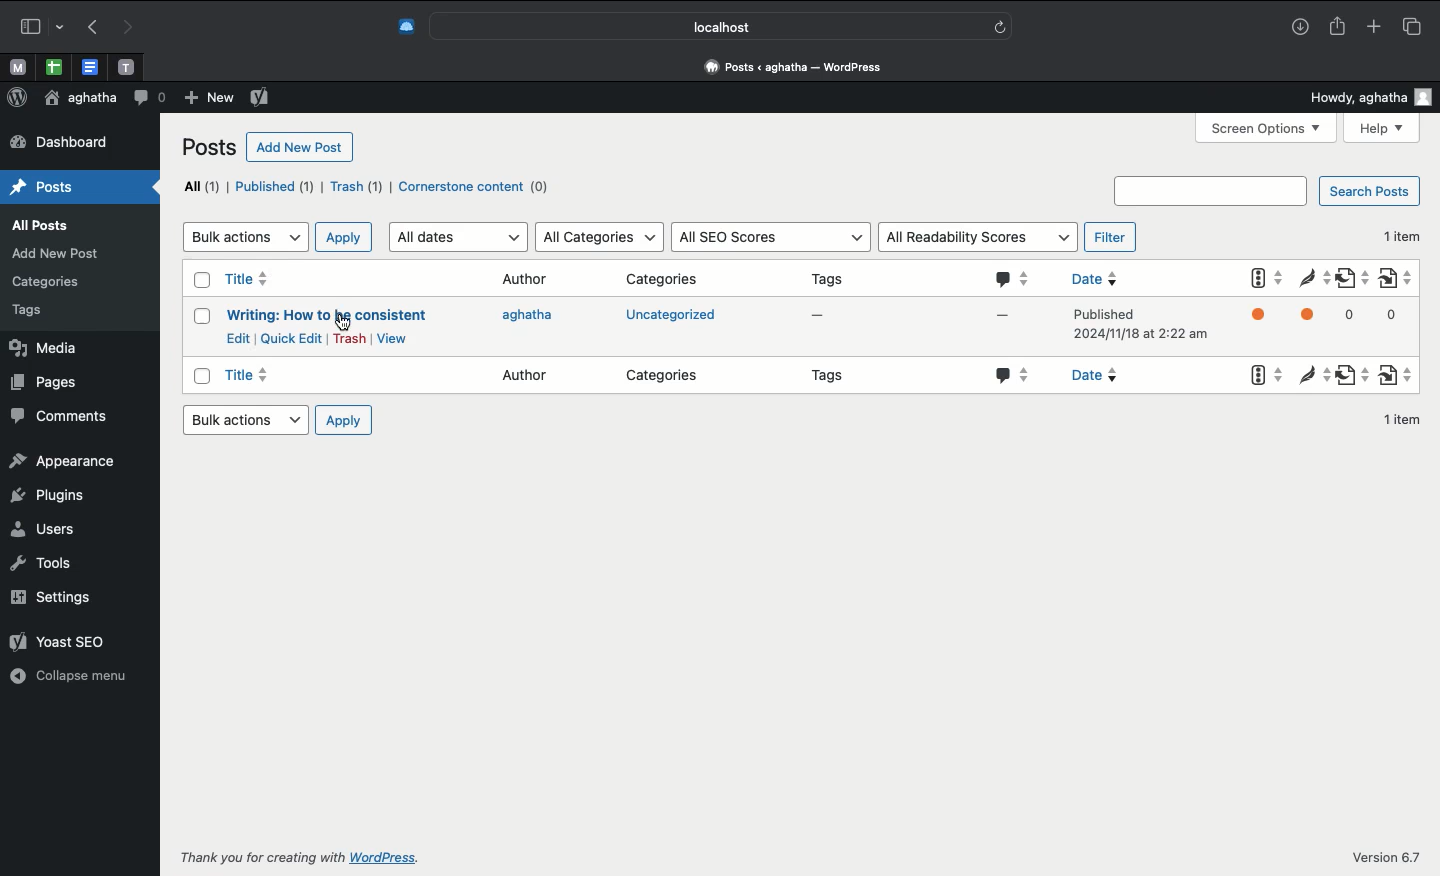  I want to click on -, so click(823, 316).